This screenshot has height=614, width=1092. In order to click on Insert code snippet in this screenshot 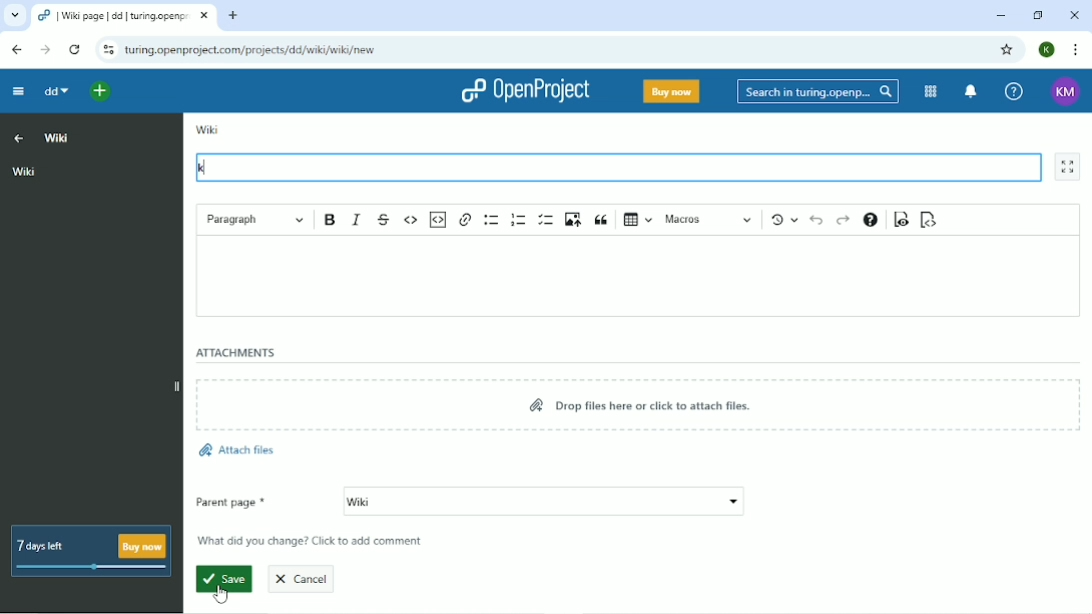, I will do `click(438, 220)`.